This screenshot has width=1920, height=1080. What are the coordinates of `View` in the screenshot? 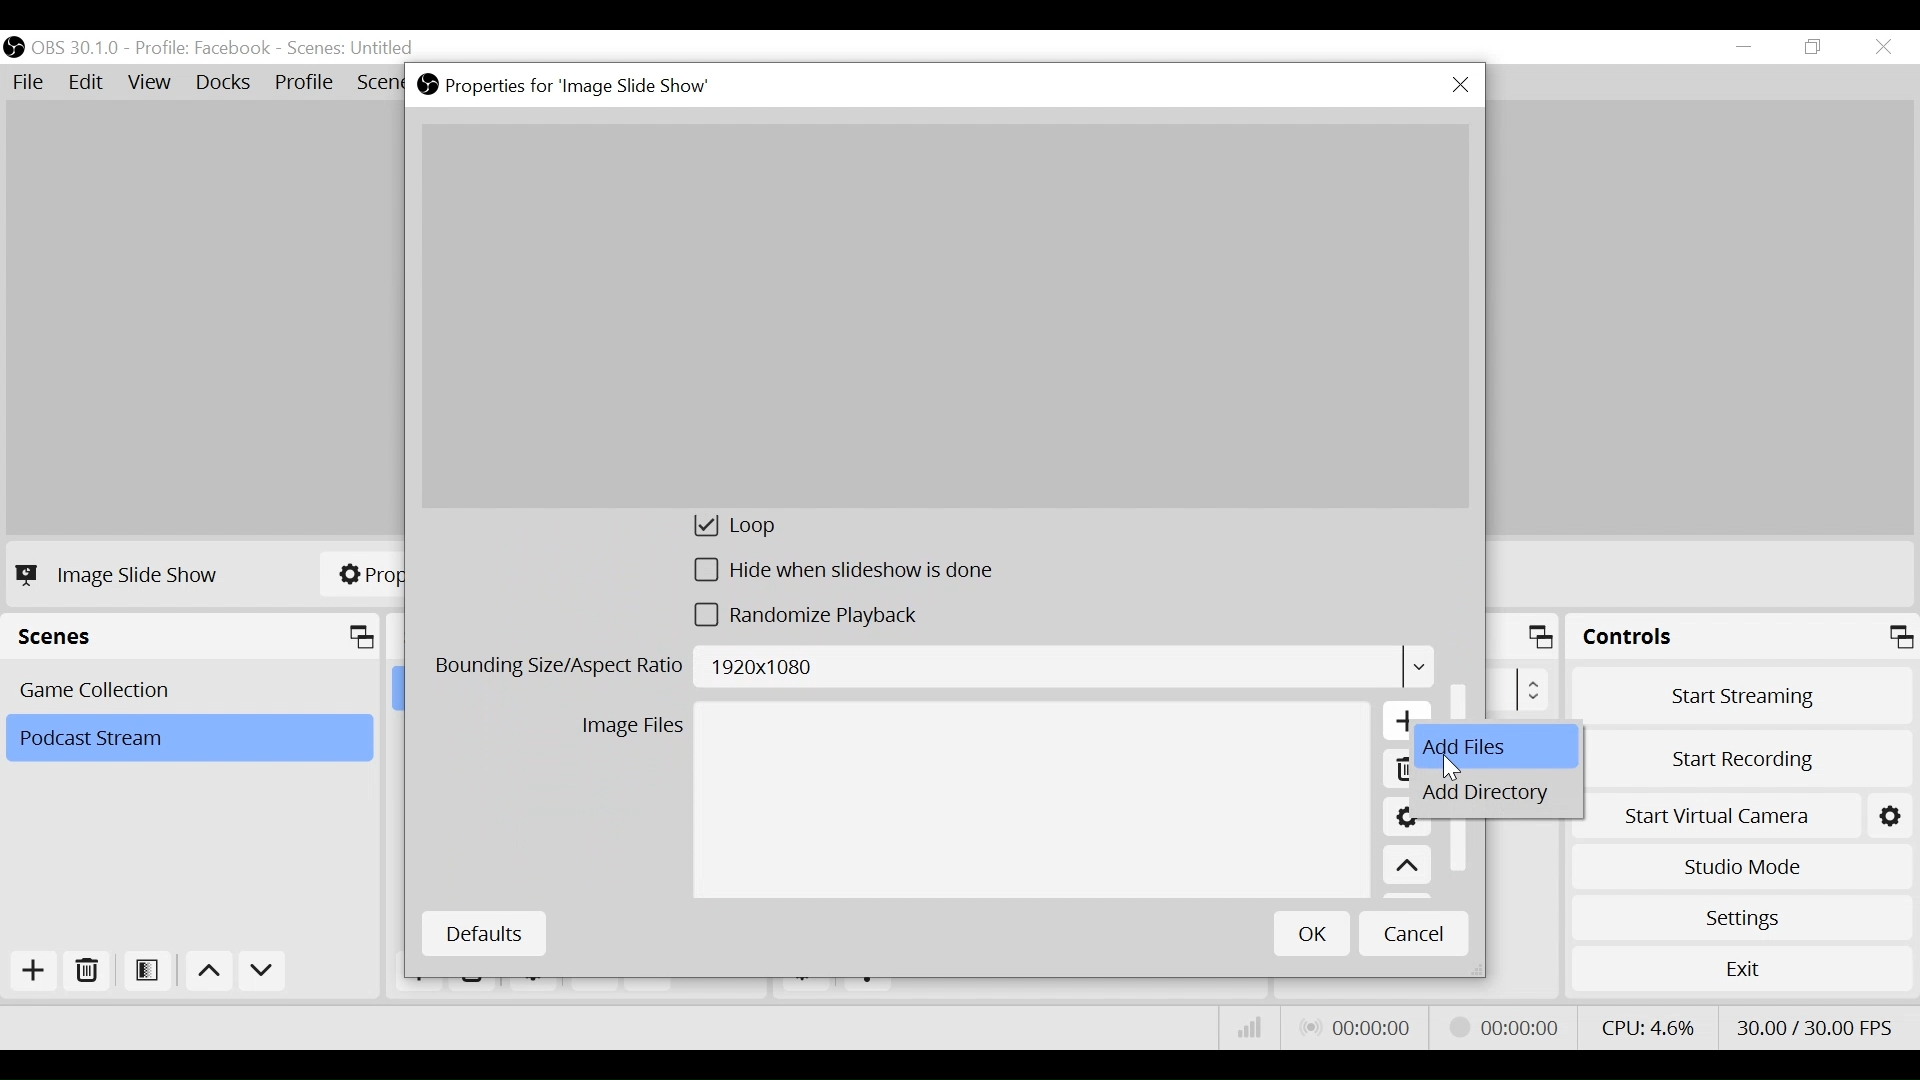 It's located at (153, 85).